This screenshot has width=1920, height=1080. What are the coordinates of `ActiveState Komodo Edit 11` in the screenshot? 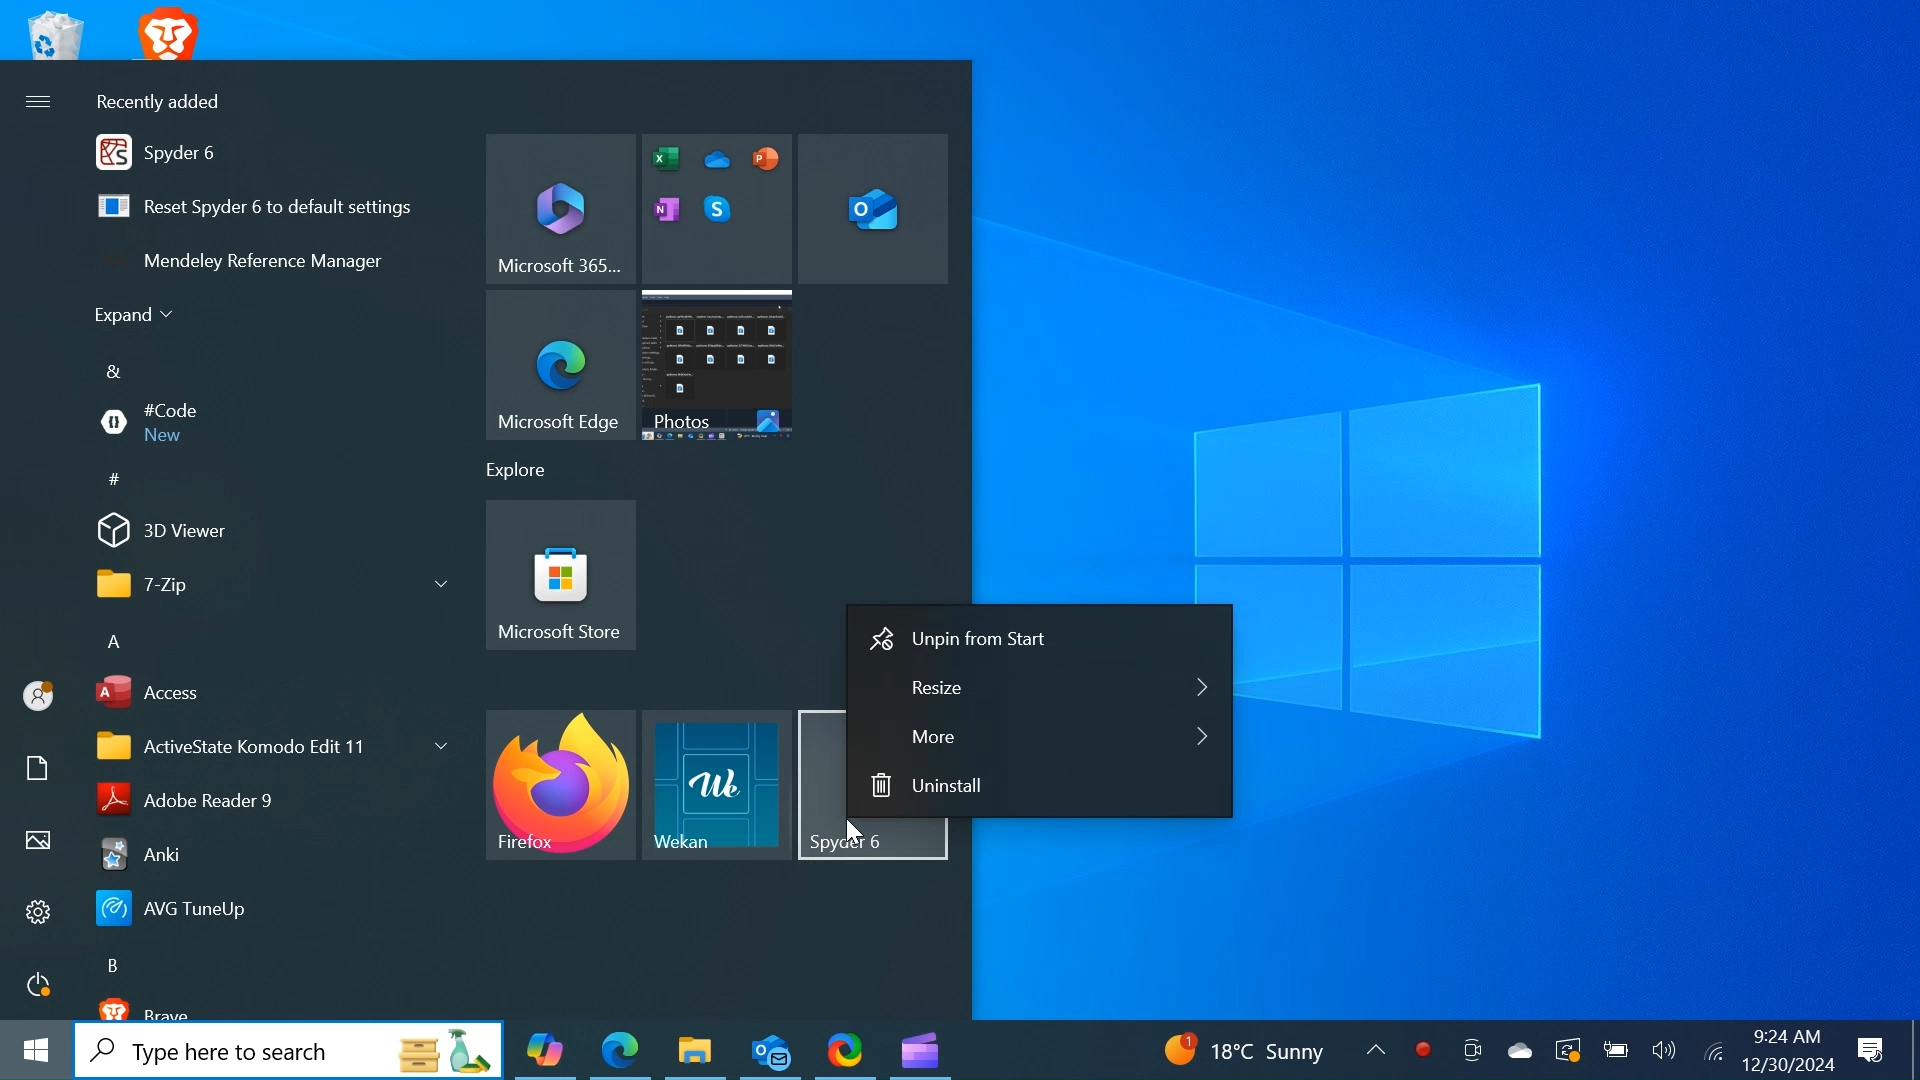 It's located at (268, 745).